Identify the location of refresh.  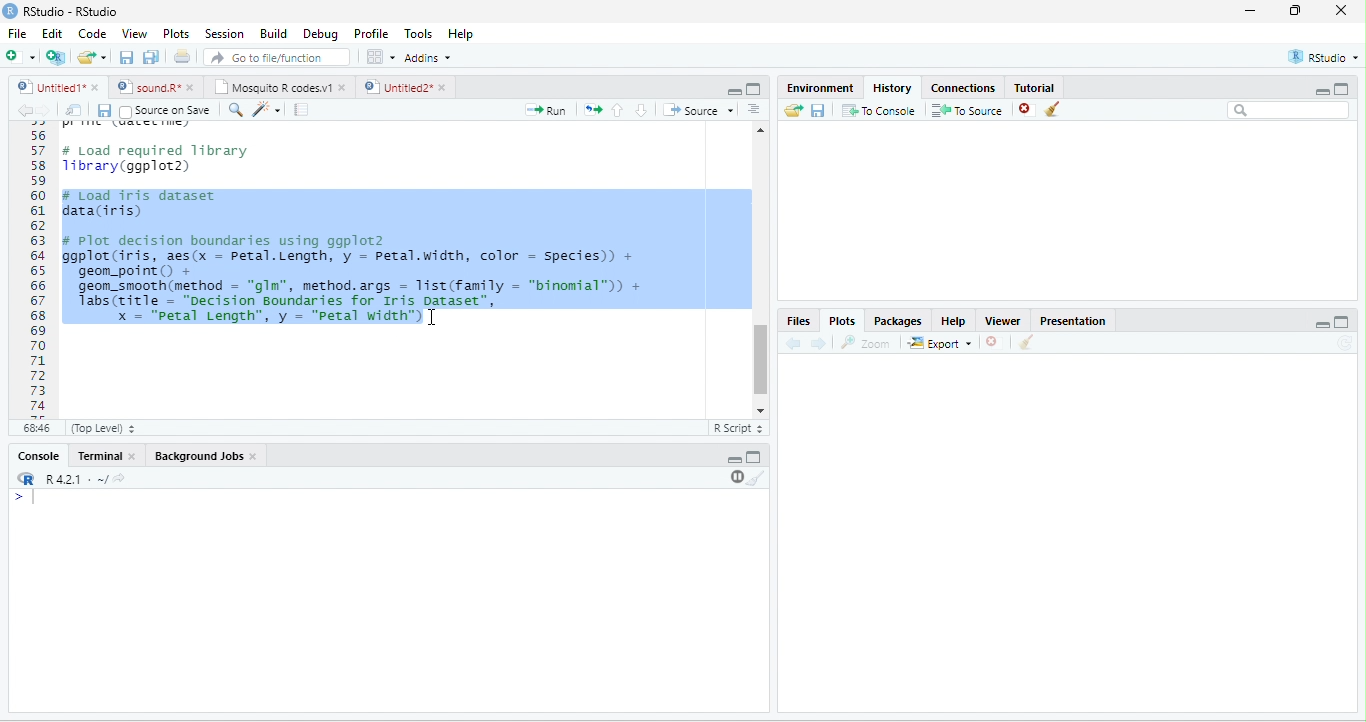
(1344, 343).